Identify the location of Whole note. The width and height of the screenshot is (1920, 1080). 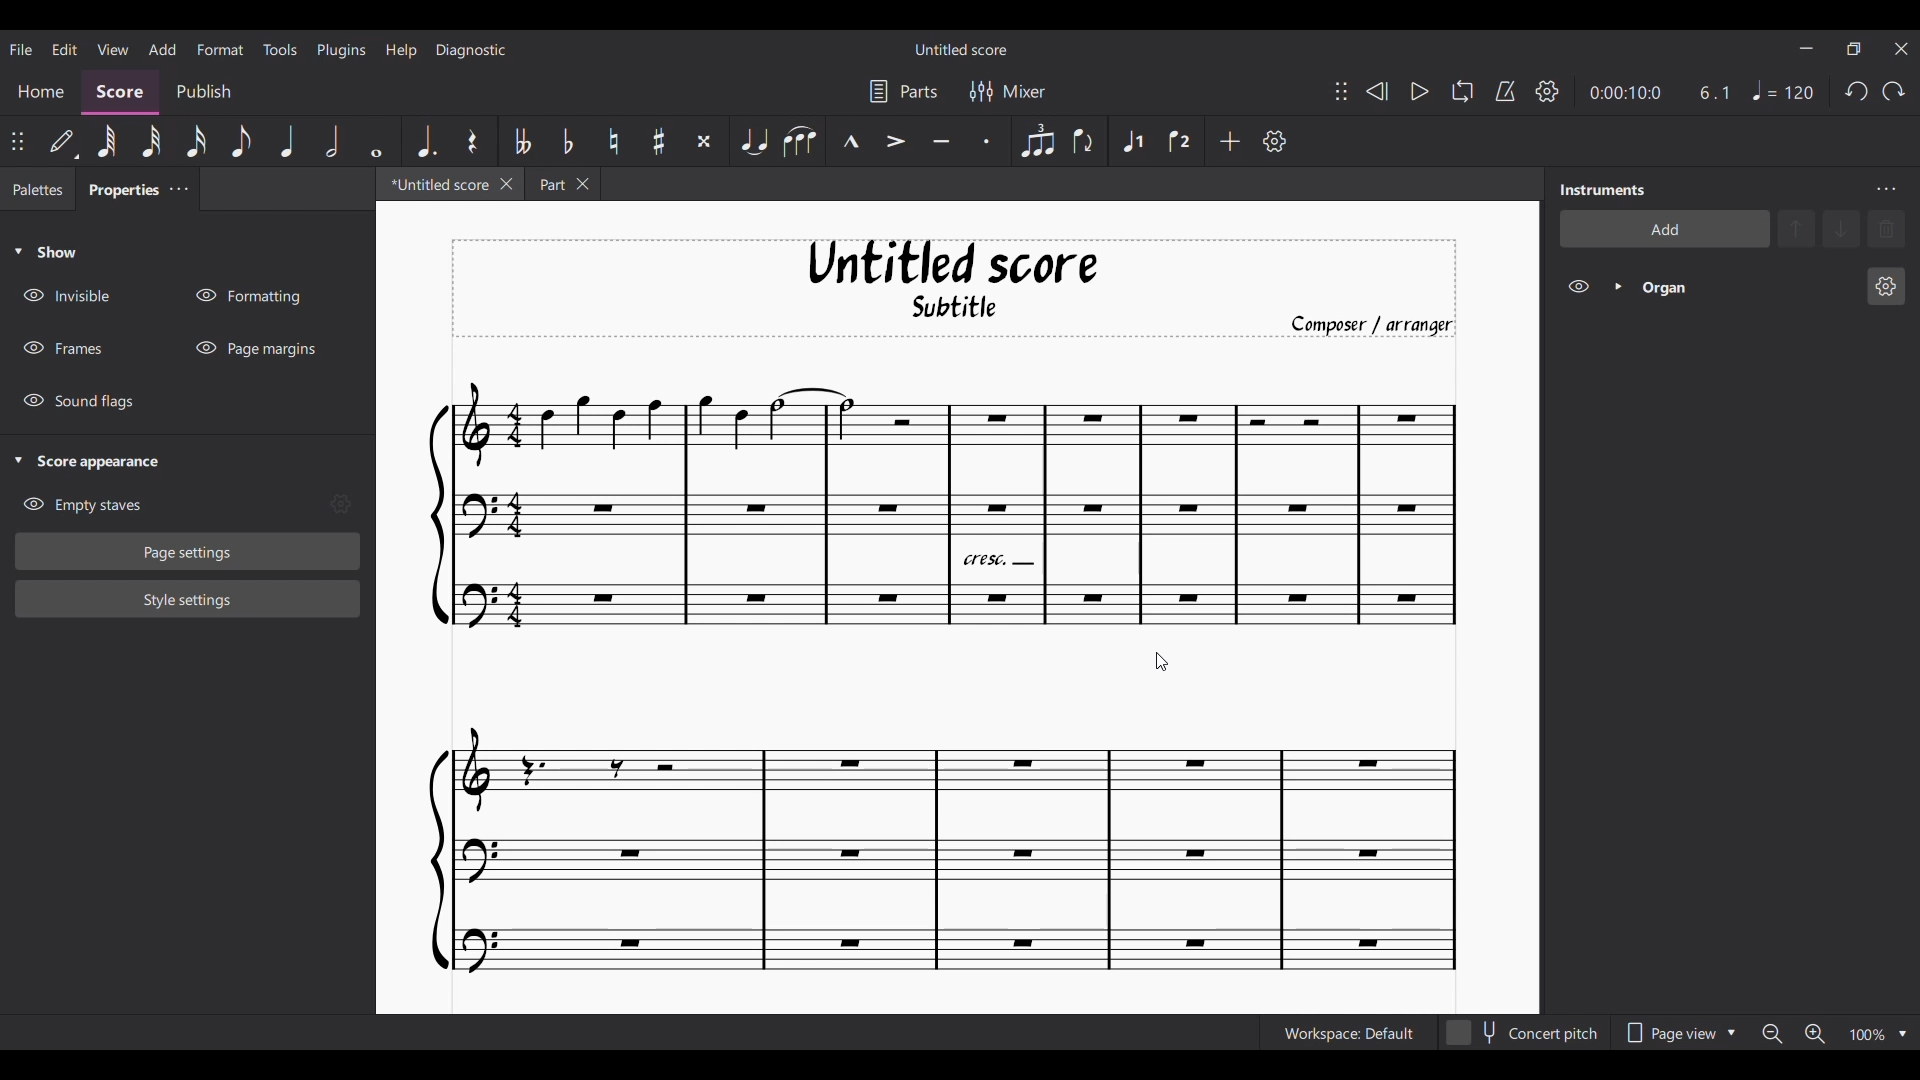
(377, 142).